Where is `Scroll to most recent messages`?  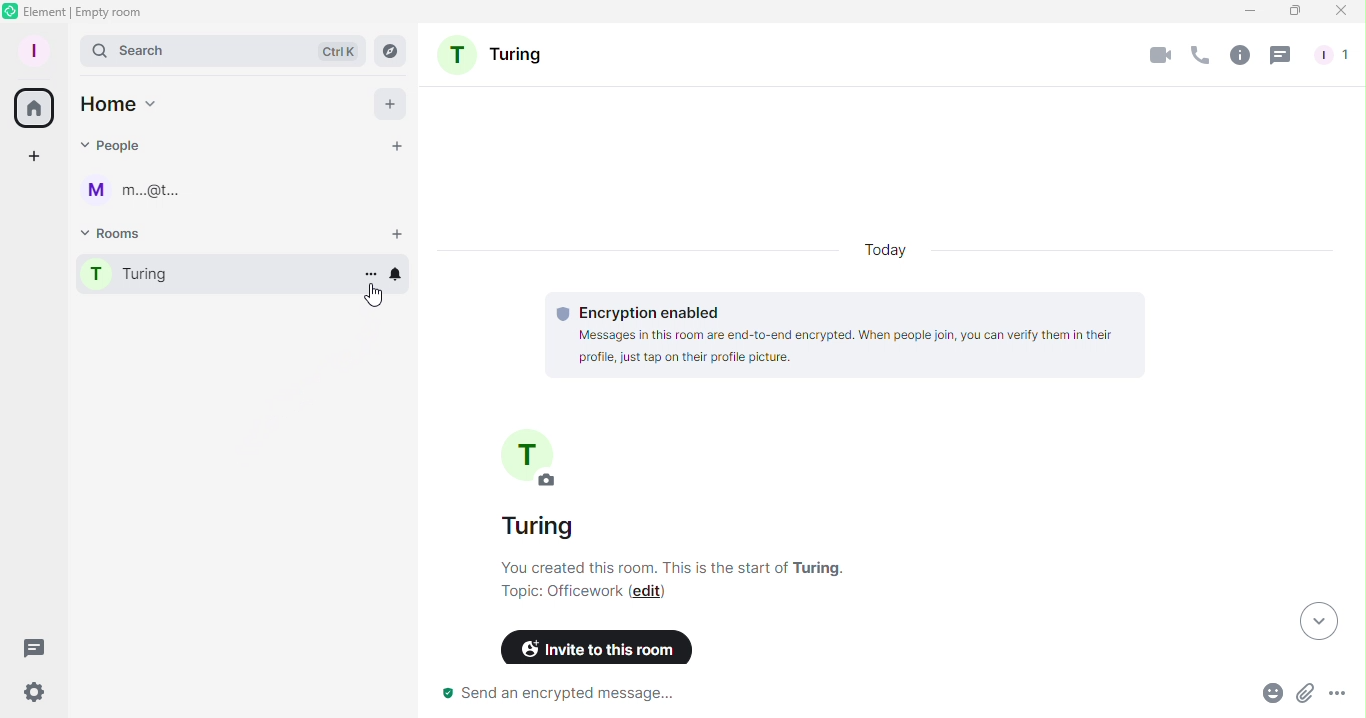
Scroll to most recent messages is located at coordinates (1315, 621).